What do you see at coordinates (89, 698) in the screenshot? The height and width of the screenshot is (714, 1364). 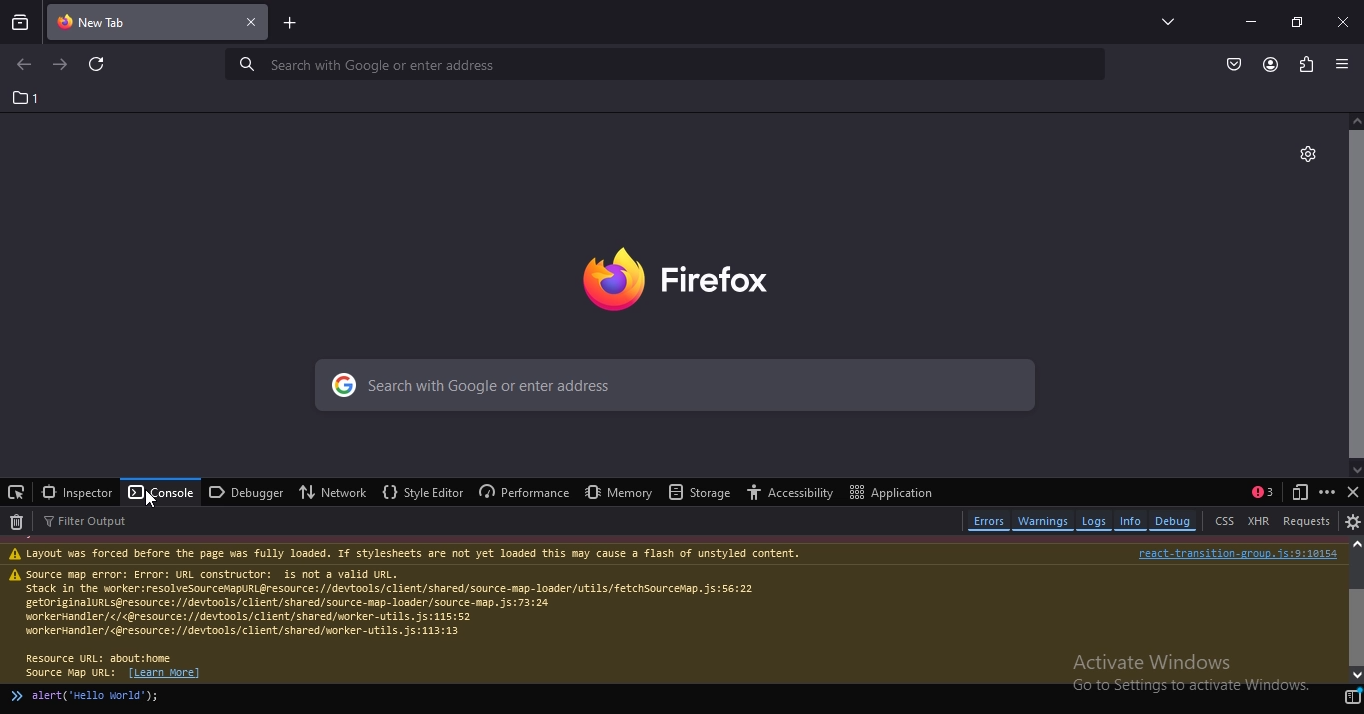 I see `alert('hello world');` at bounding box center [89, 698].